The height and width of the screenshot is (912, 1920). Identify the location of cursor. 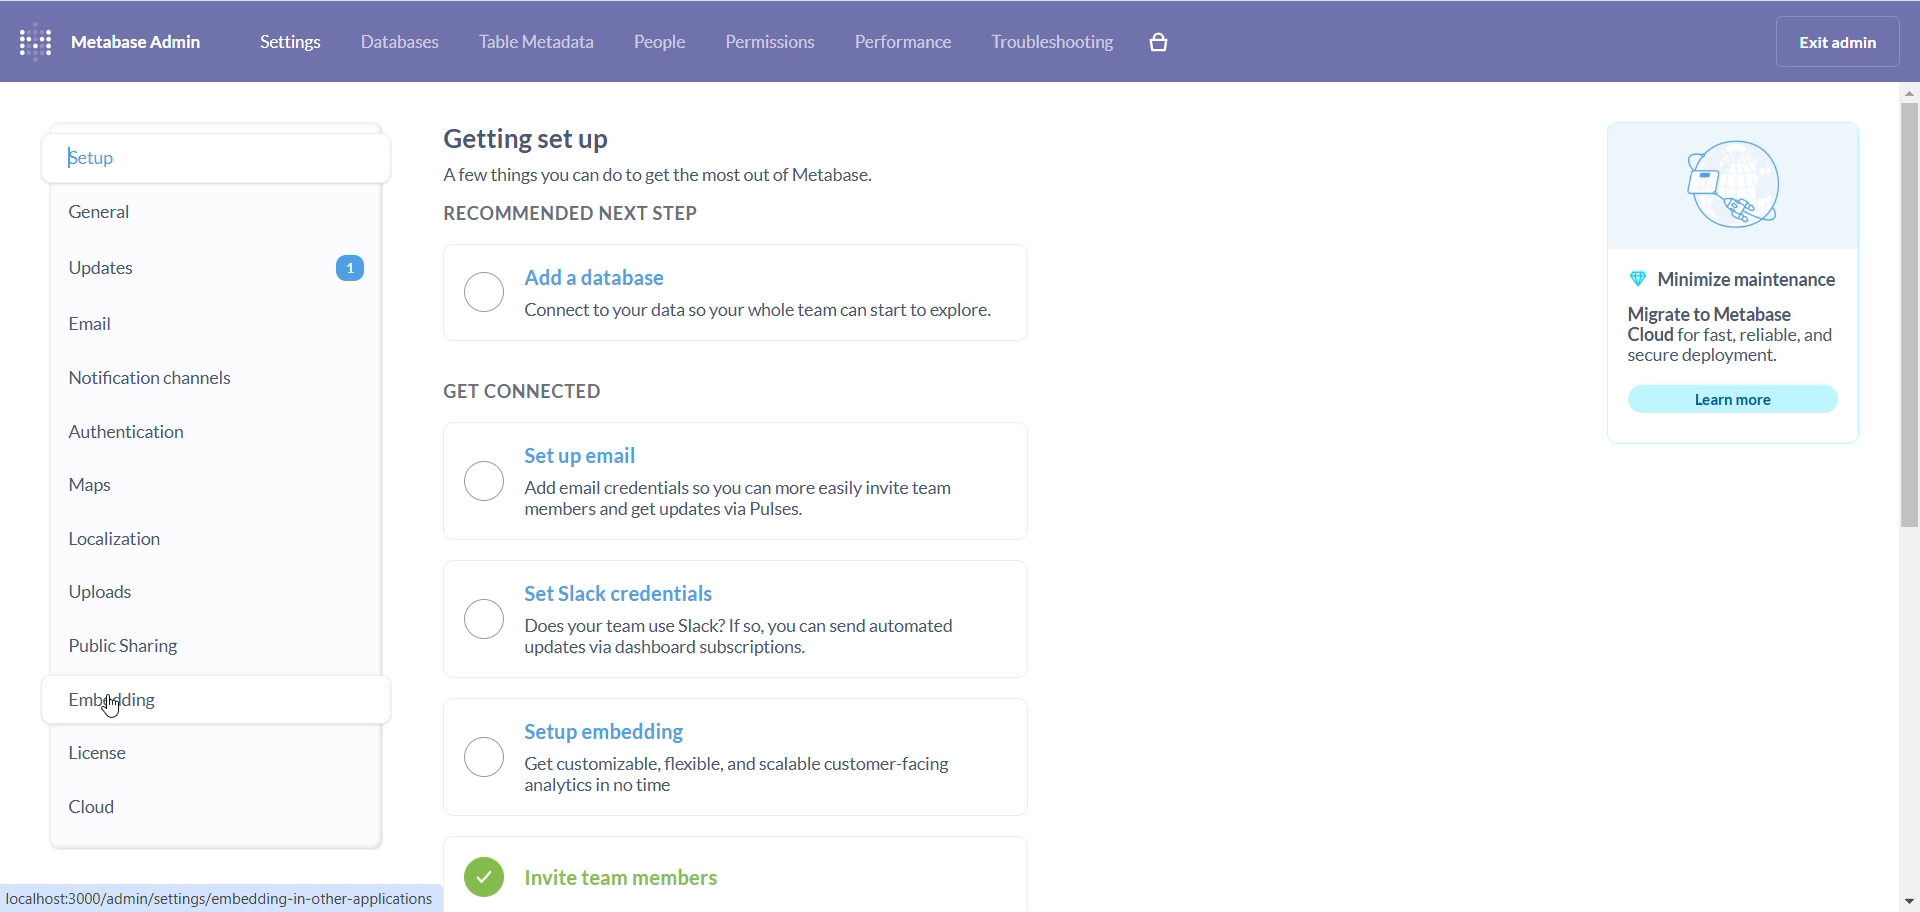
(111, 707).